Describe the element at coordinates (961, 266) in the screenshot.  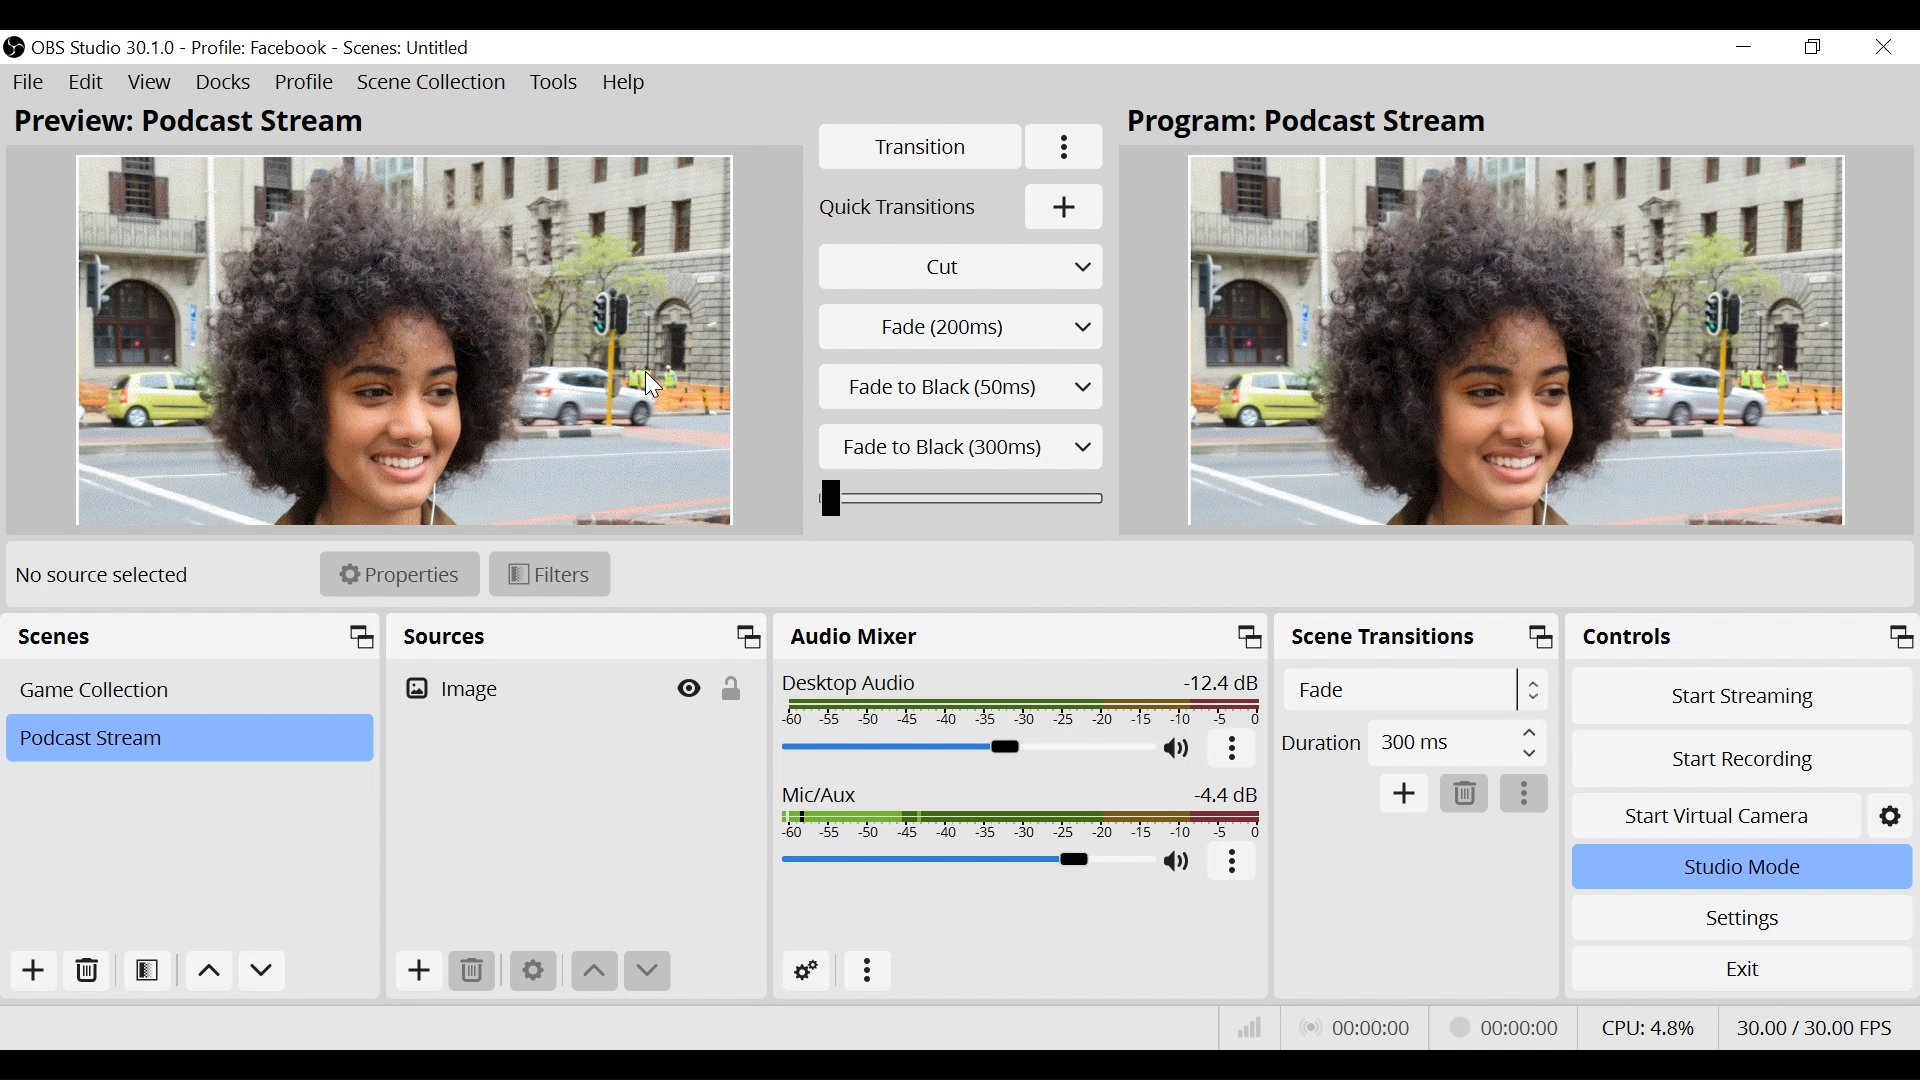
I see `Cut` at that location.